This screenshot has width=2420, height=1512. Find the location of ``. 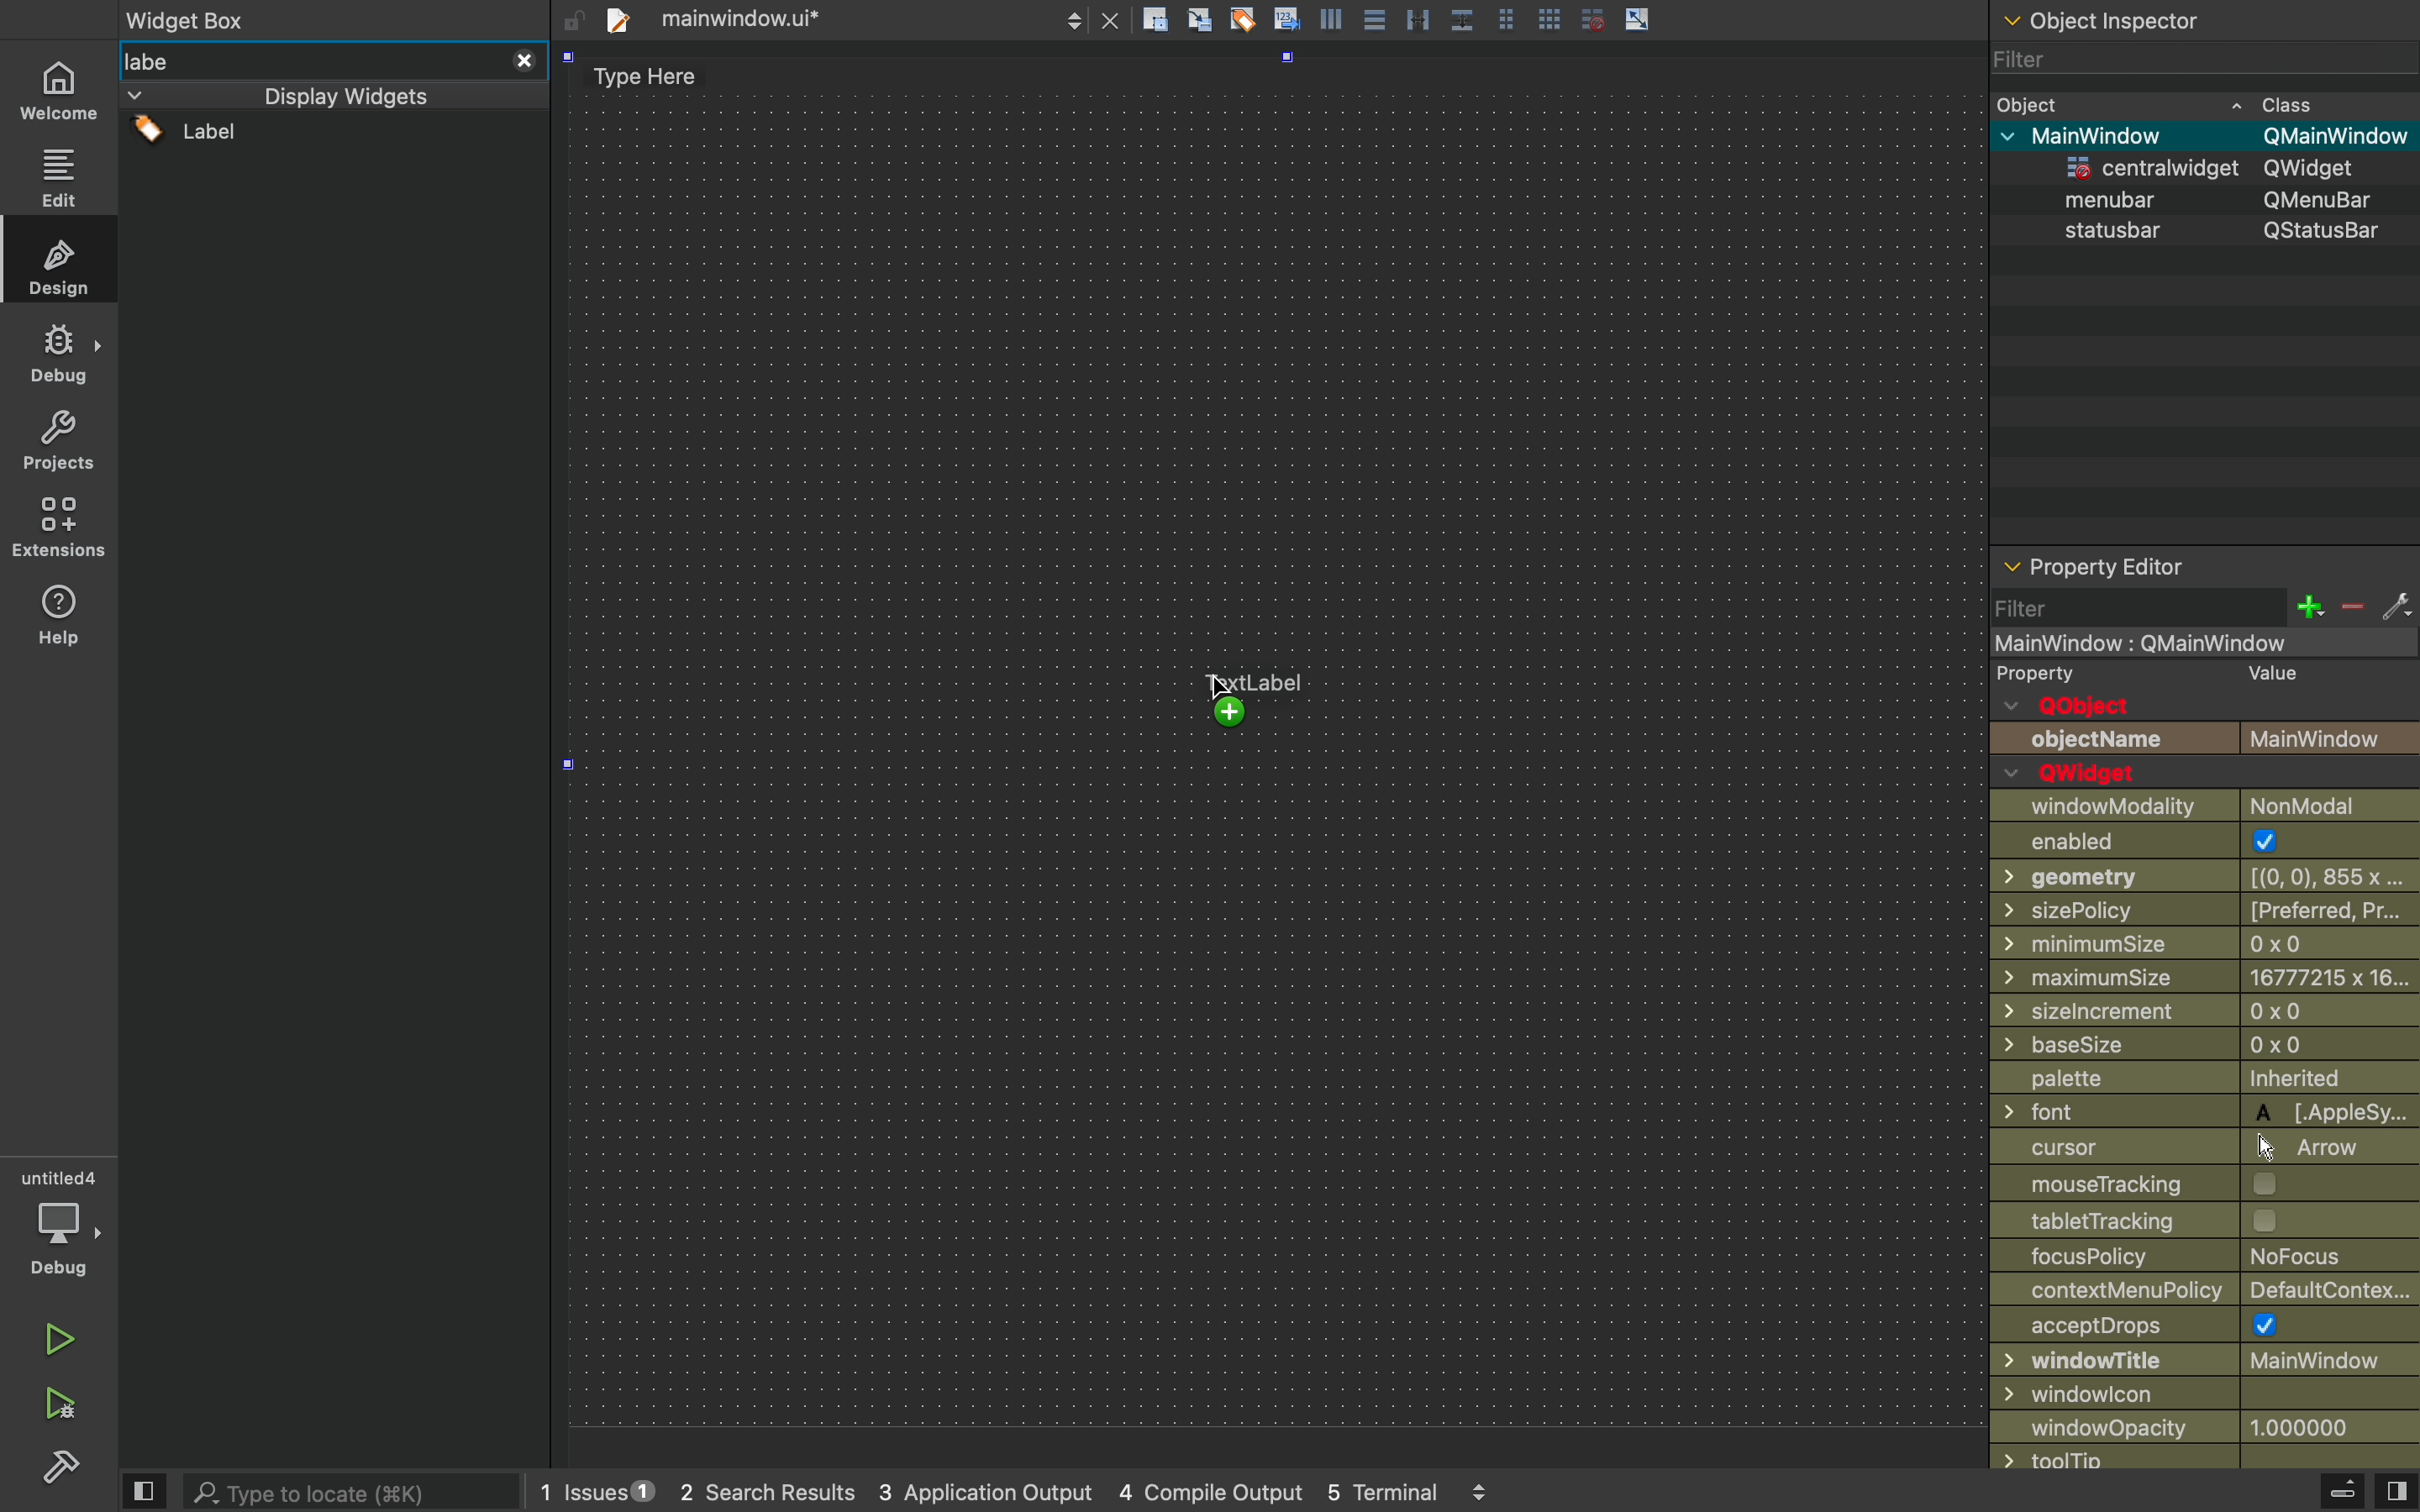

 is located at coordinates (152, 1490).